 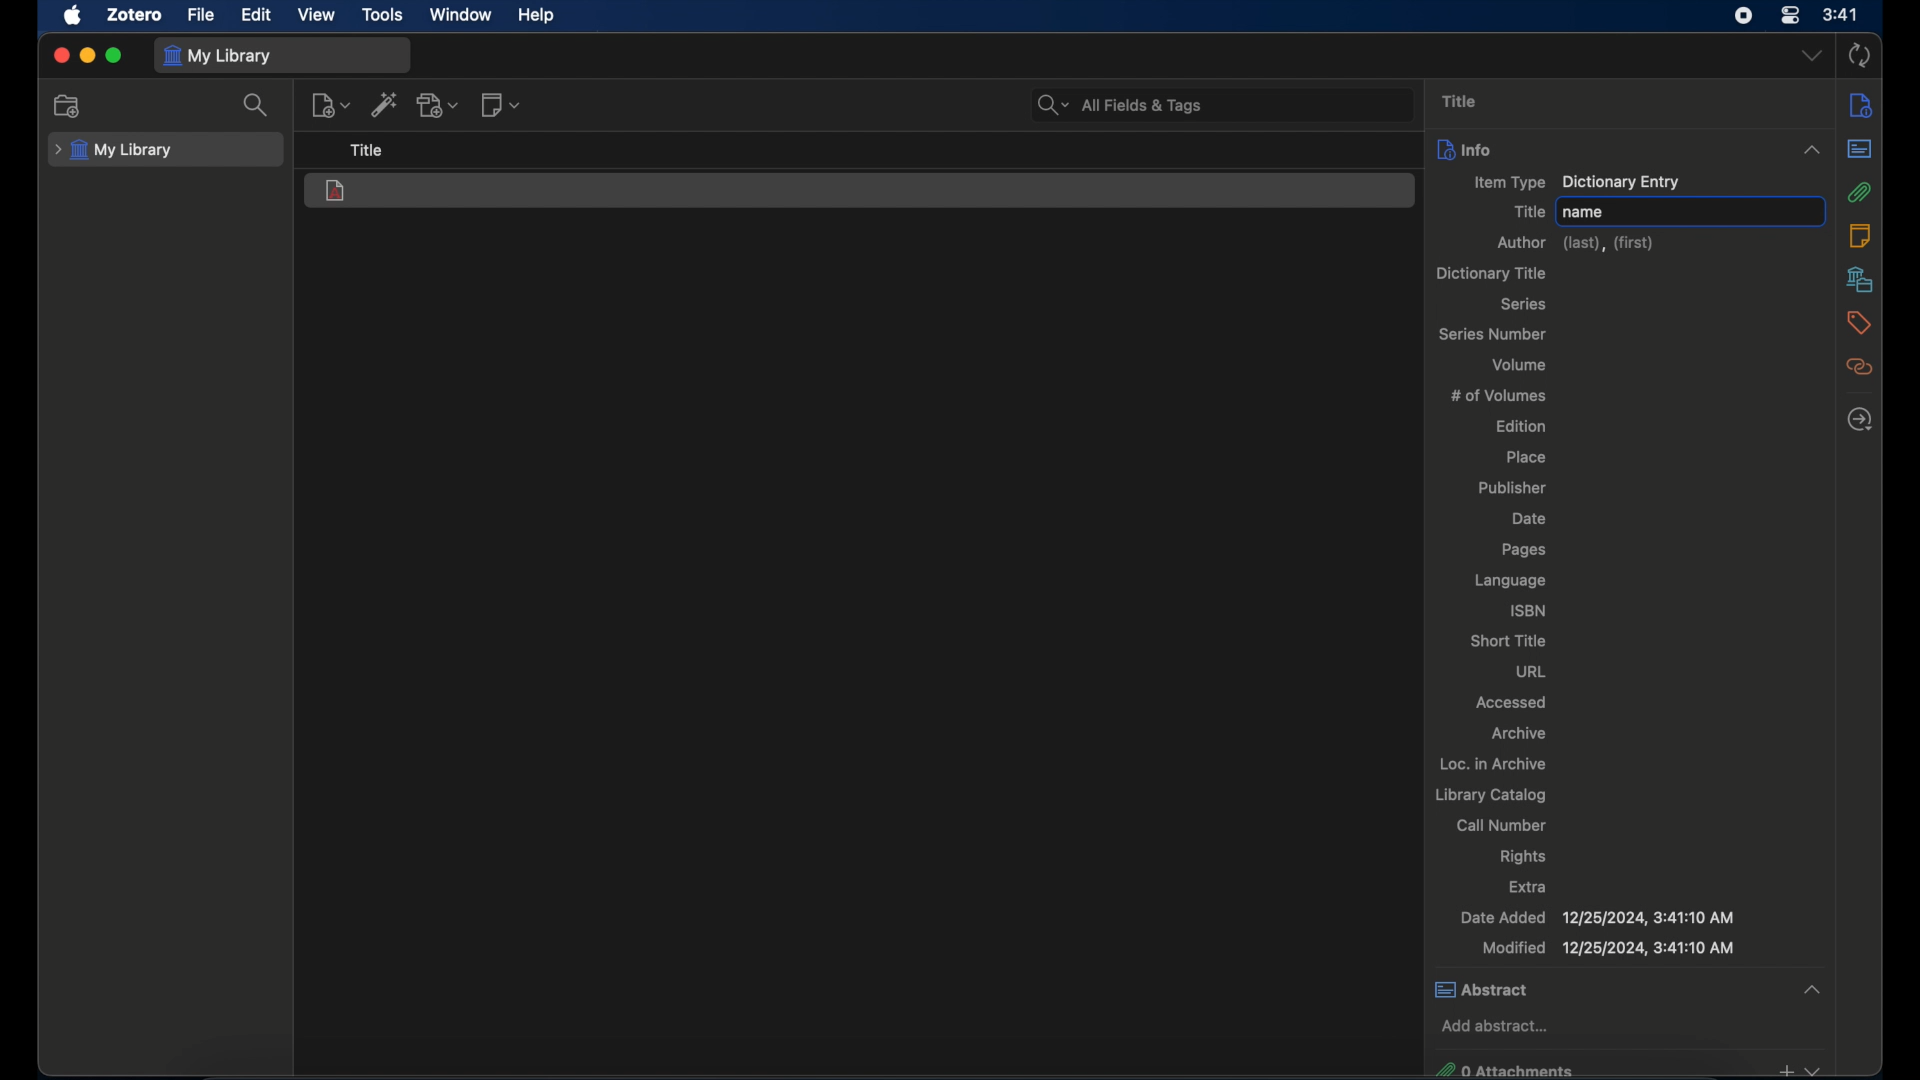 I want to click on name, so click(x=1584, y=212).